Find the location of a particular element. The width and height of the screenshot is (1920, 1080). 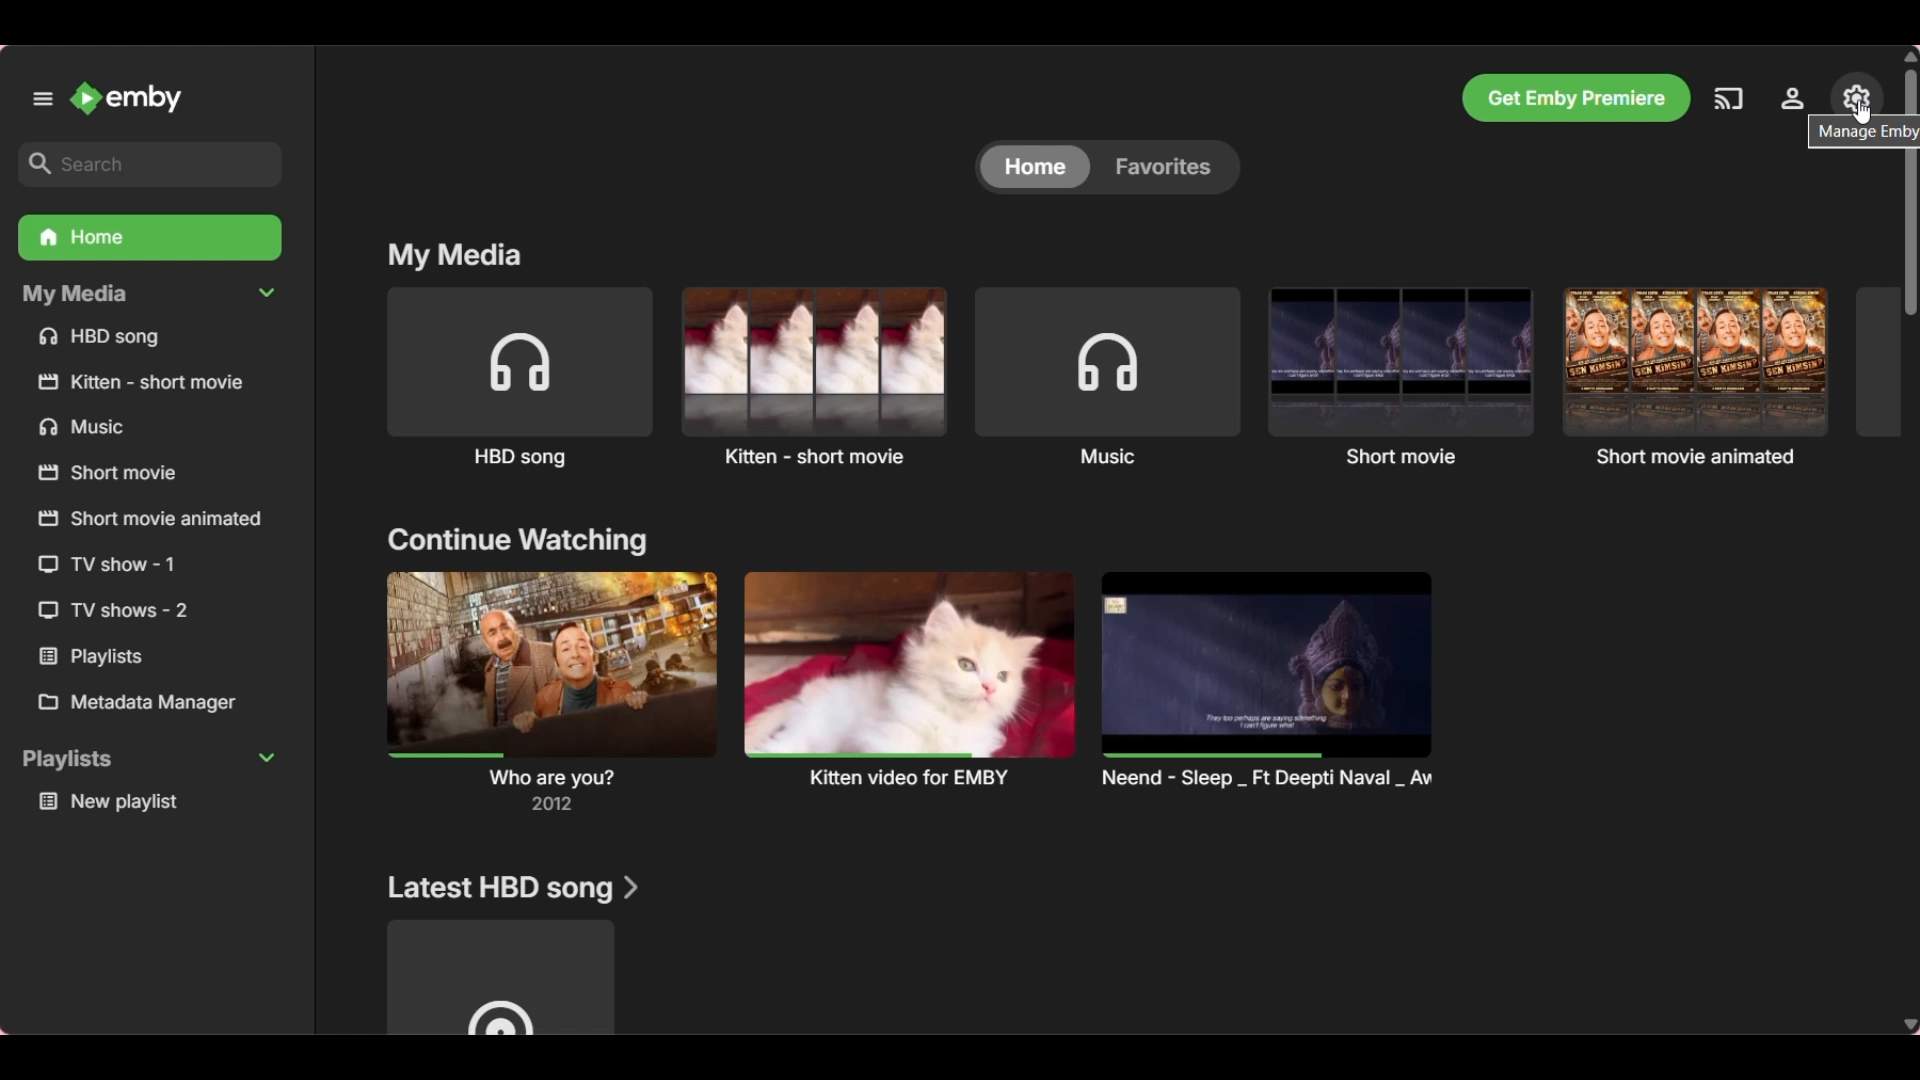

Short movie is located at coordinates (151, 472).